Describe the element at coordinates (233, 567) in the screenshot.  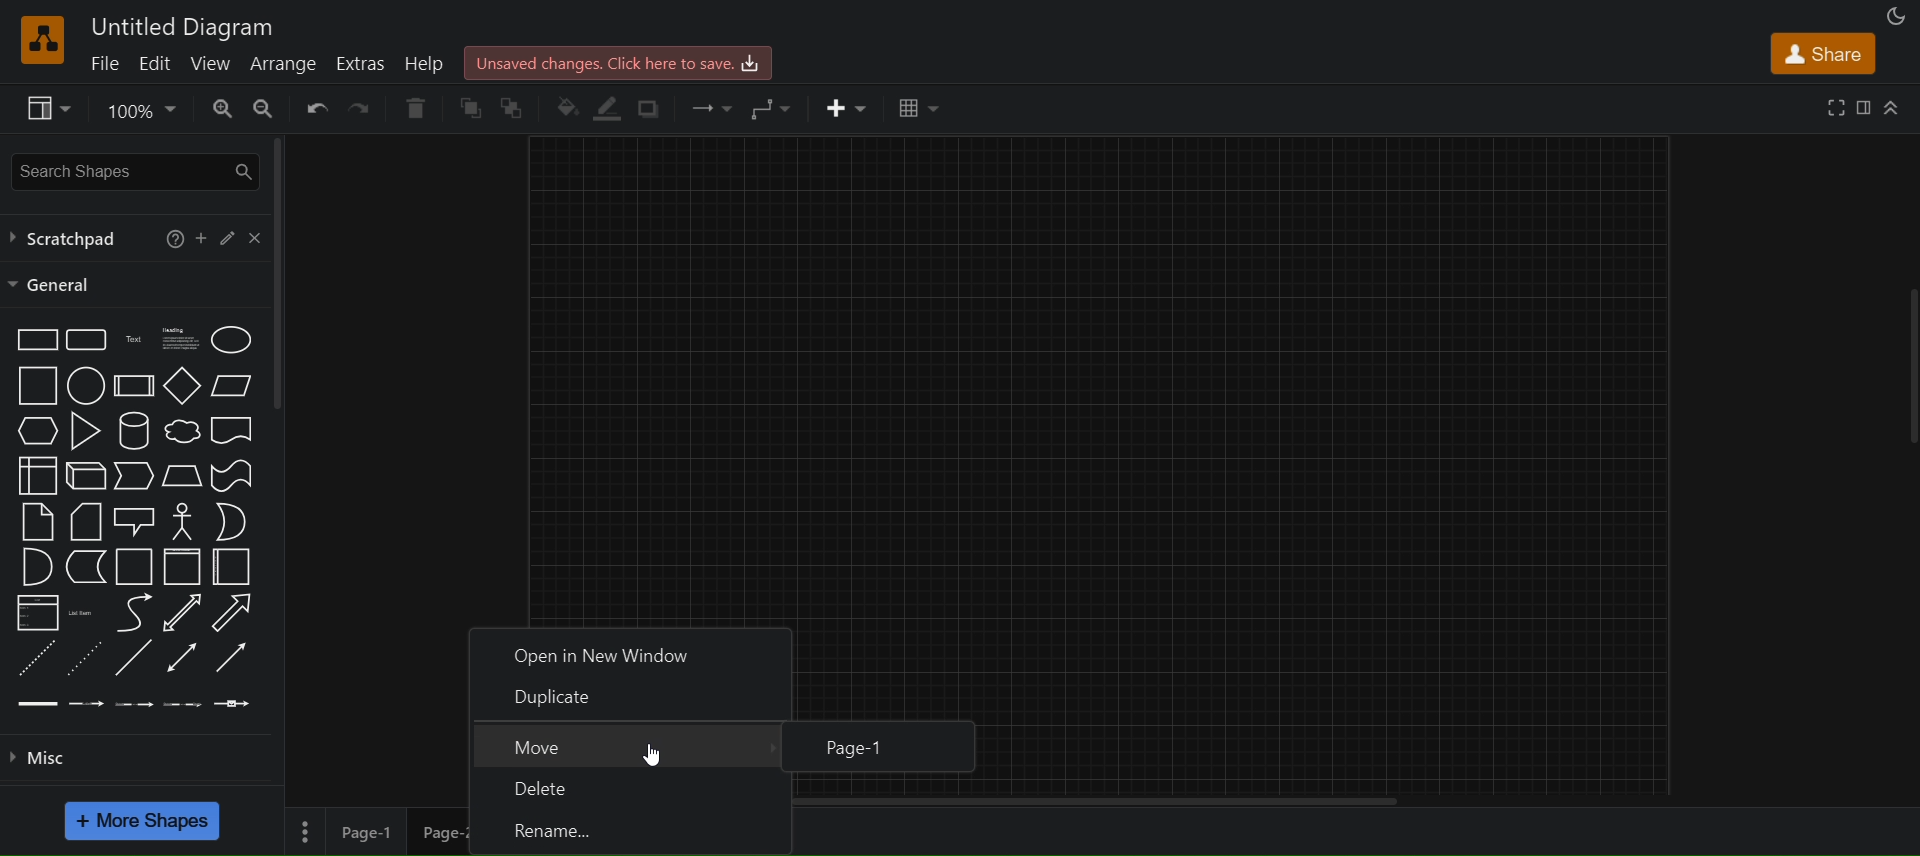
I see `horizontal container` at that location.